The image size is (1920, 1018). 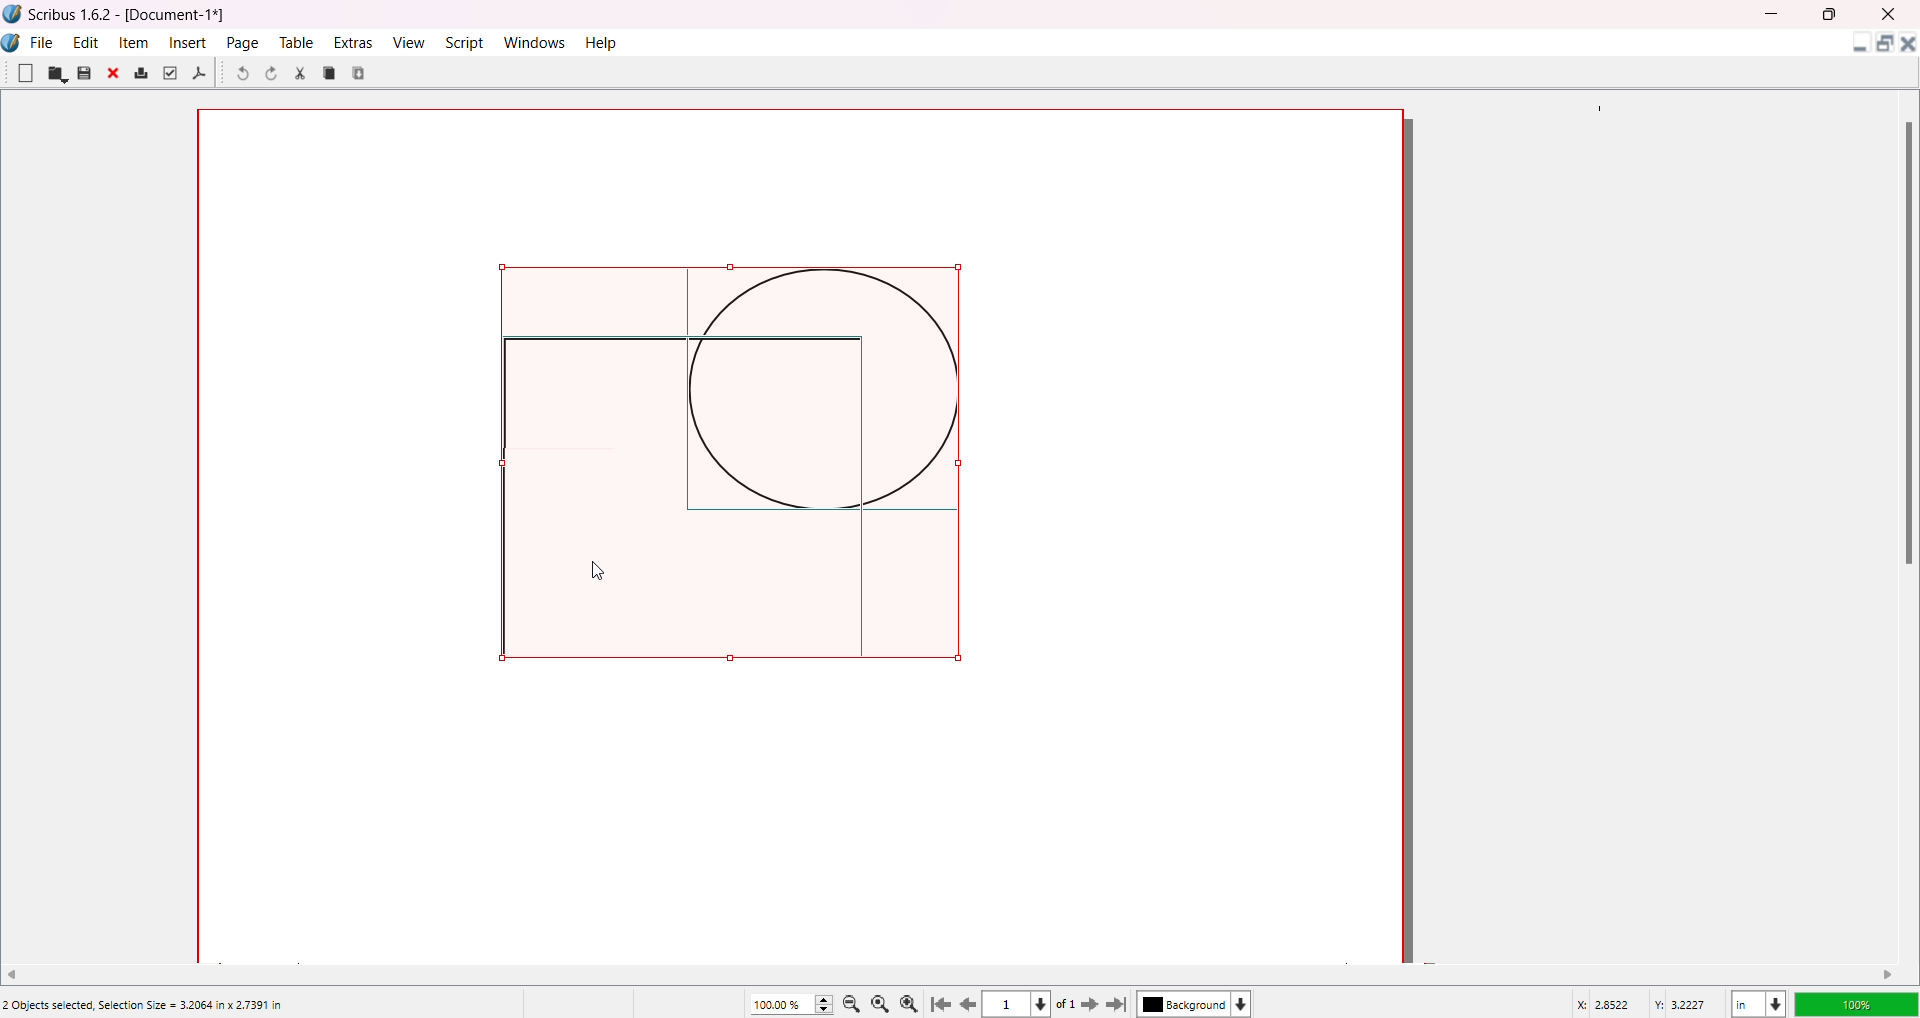 What do you see at coordinates (1199, 1004) in the screenshot?
I see `Background color` at bounding box center [1199, 1004].